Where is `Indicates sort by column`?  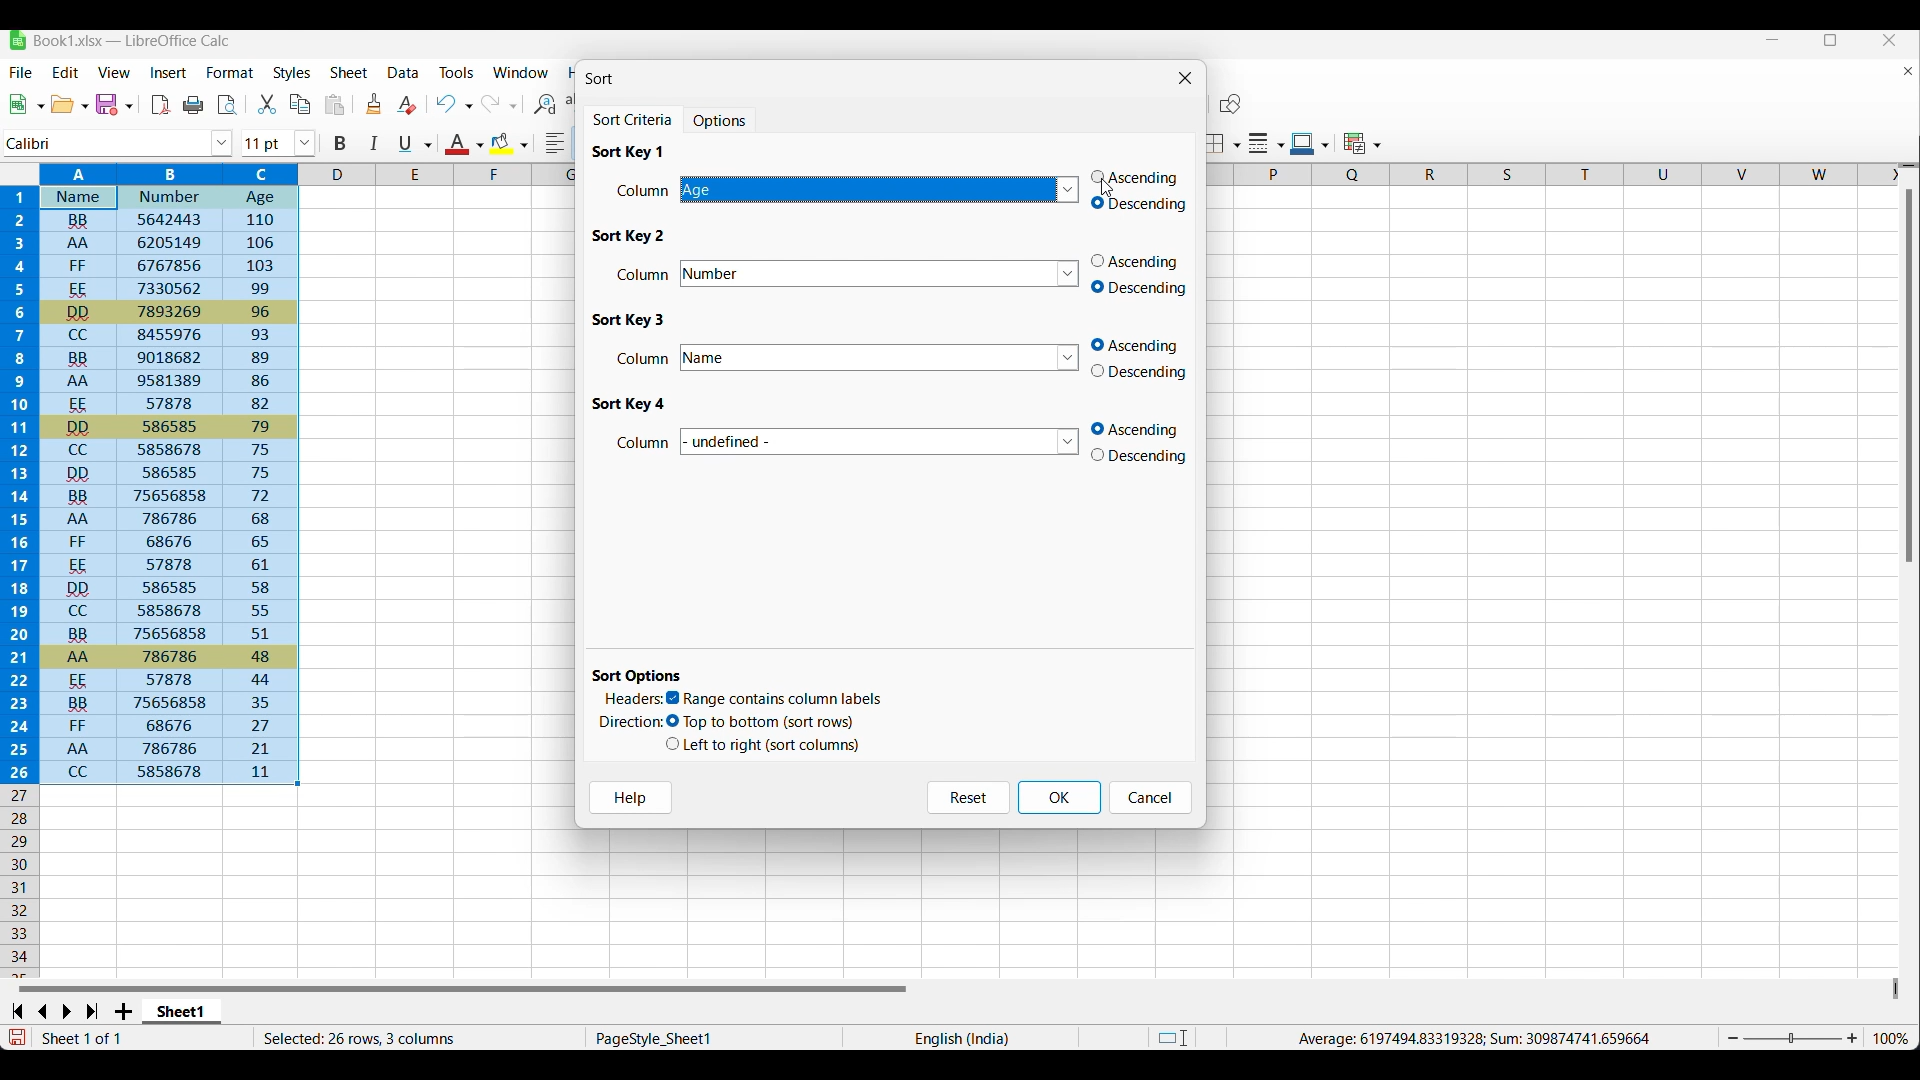
Indicates sort by column is located at coordinates (644, 443).